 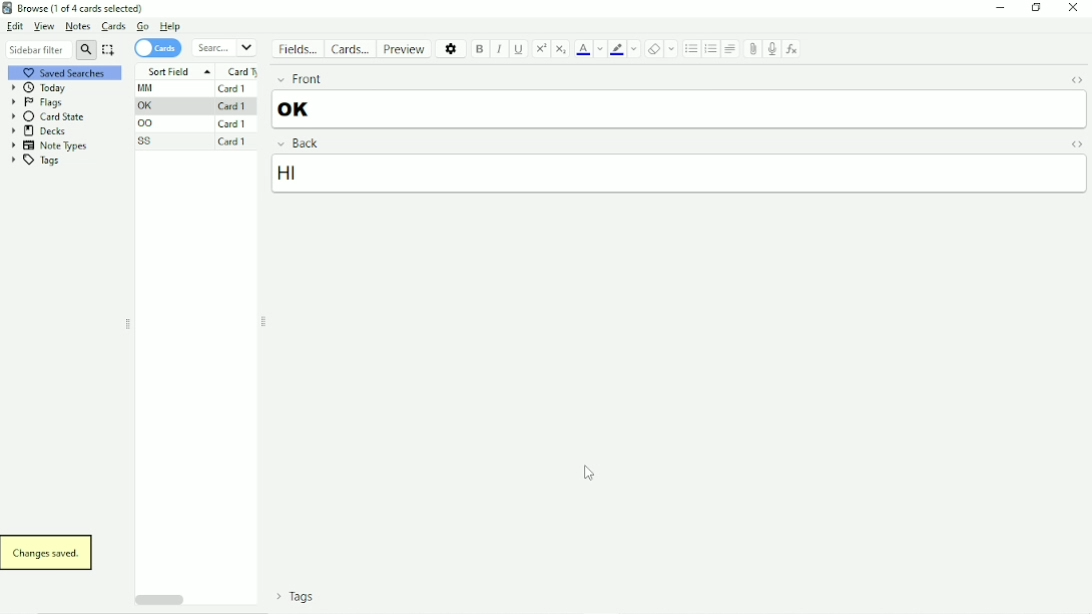 What do you see at coordinates (158, 48) in the screenshot?
I see `Cards` at bounding box center [158, 48].